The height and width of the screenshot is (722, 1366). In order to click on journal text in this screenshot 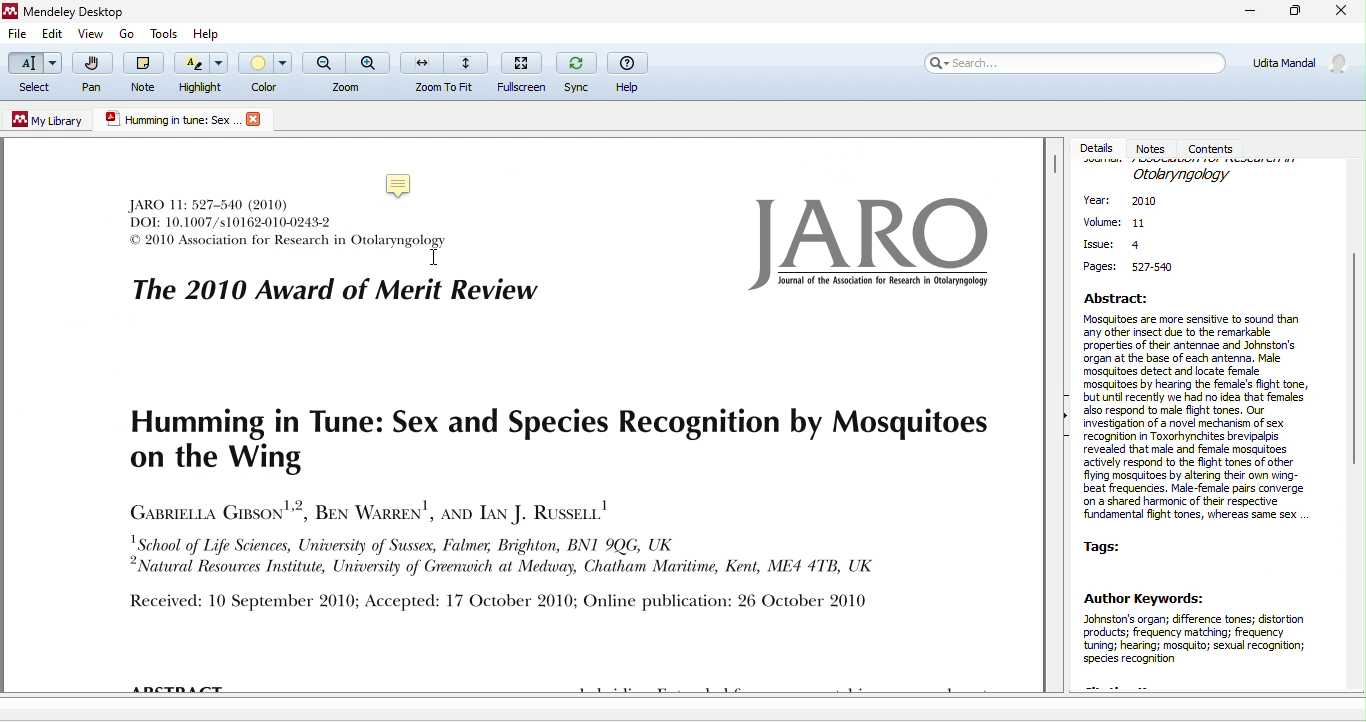, I will do `click(325, 268)`.